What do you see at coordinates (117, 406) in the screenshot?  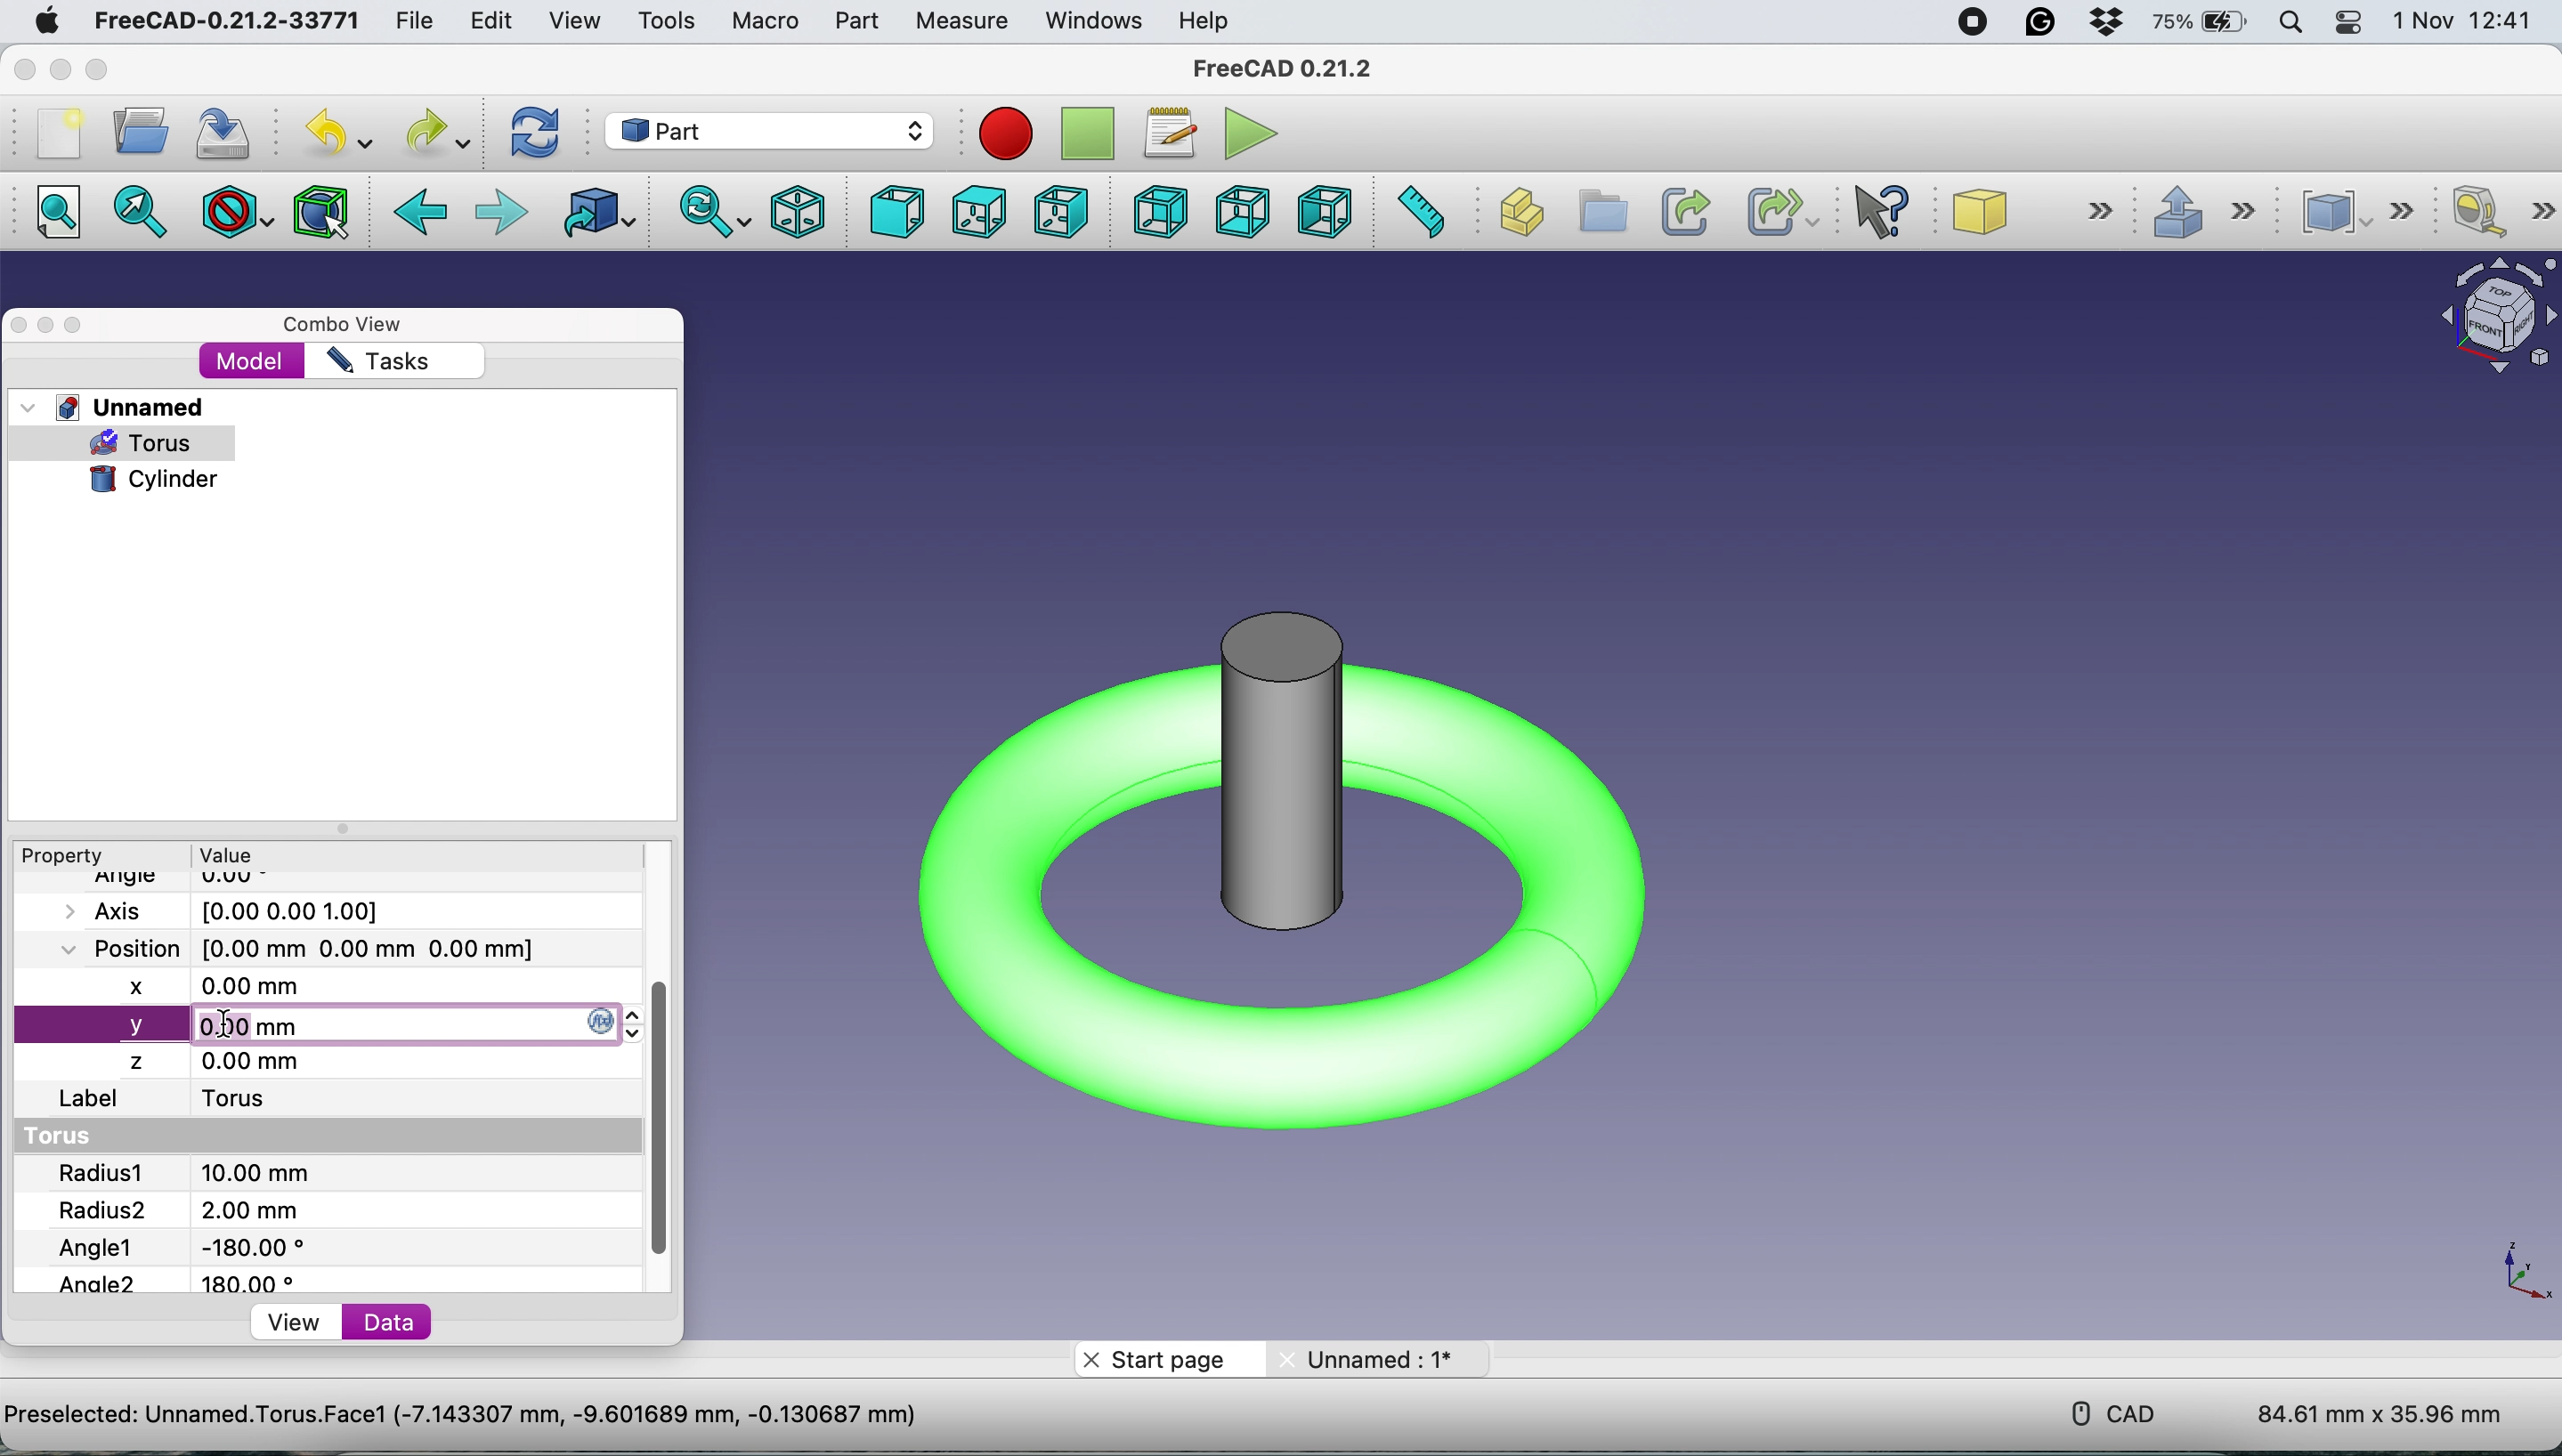 I see `unnamed` at bounding box center [117, 406].